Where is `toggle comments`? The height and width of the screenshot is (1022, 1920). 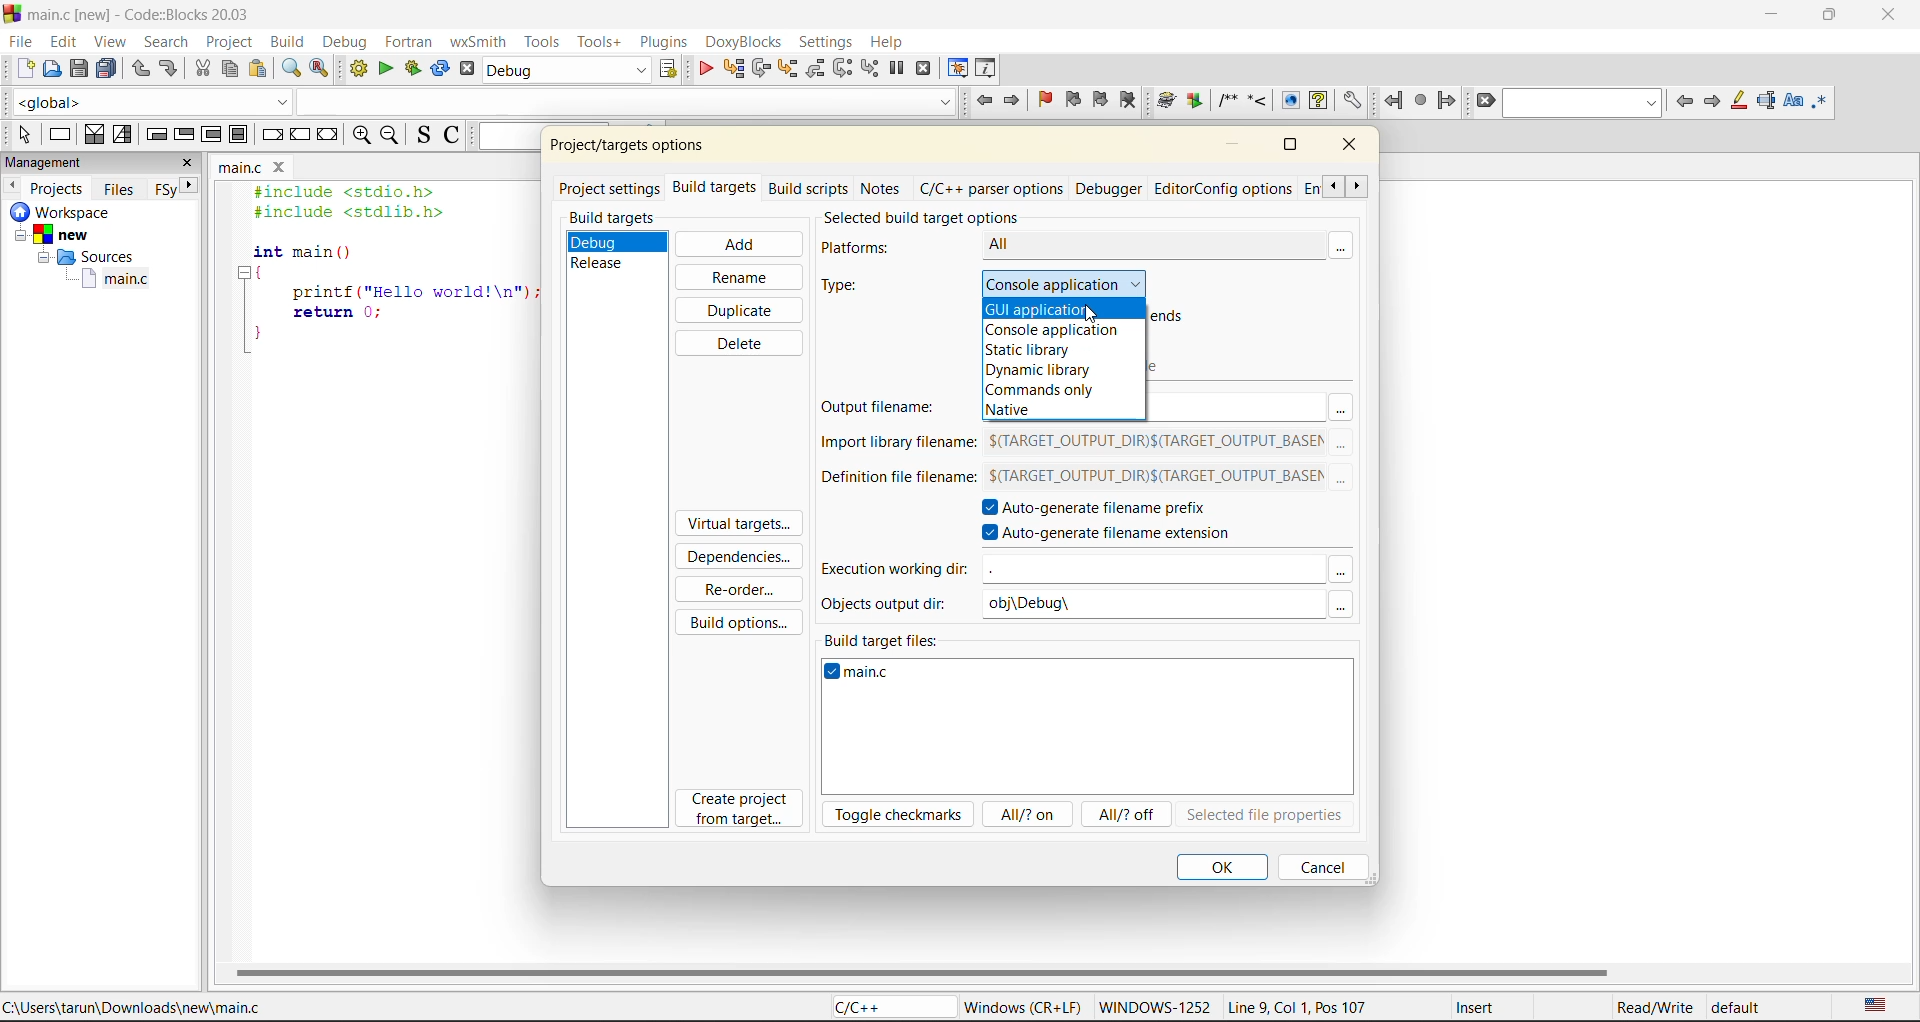 toggle comments is located at coordinates (453, 136).